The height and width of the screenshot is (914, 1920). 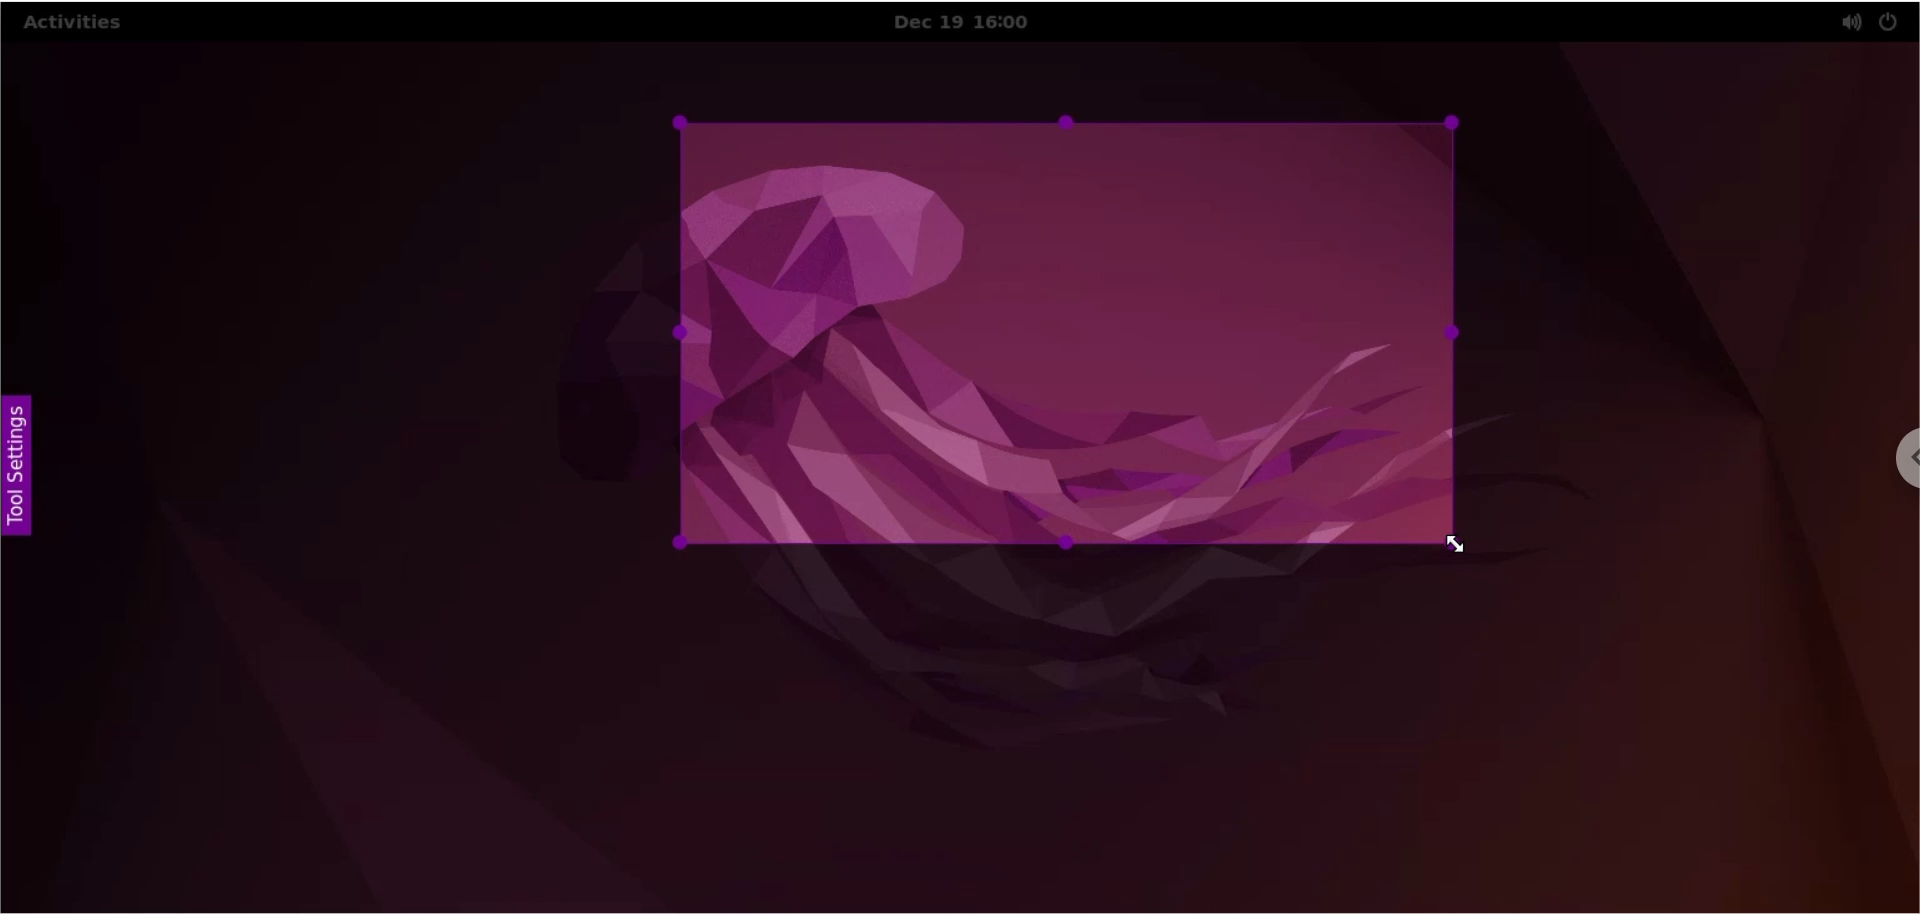 I want to click on tool settings, so click(x=23, y=466).